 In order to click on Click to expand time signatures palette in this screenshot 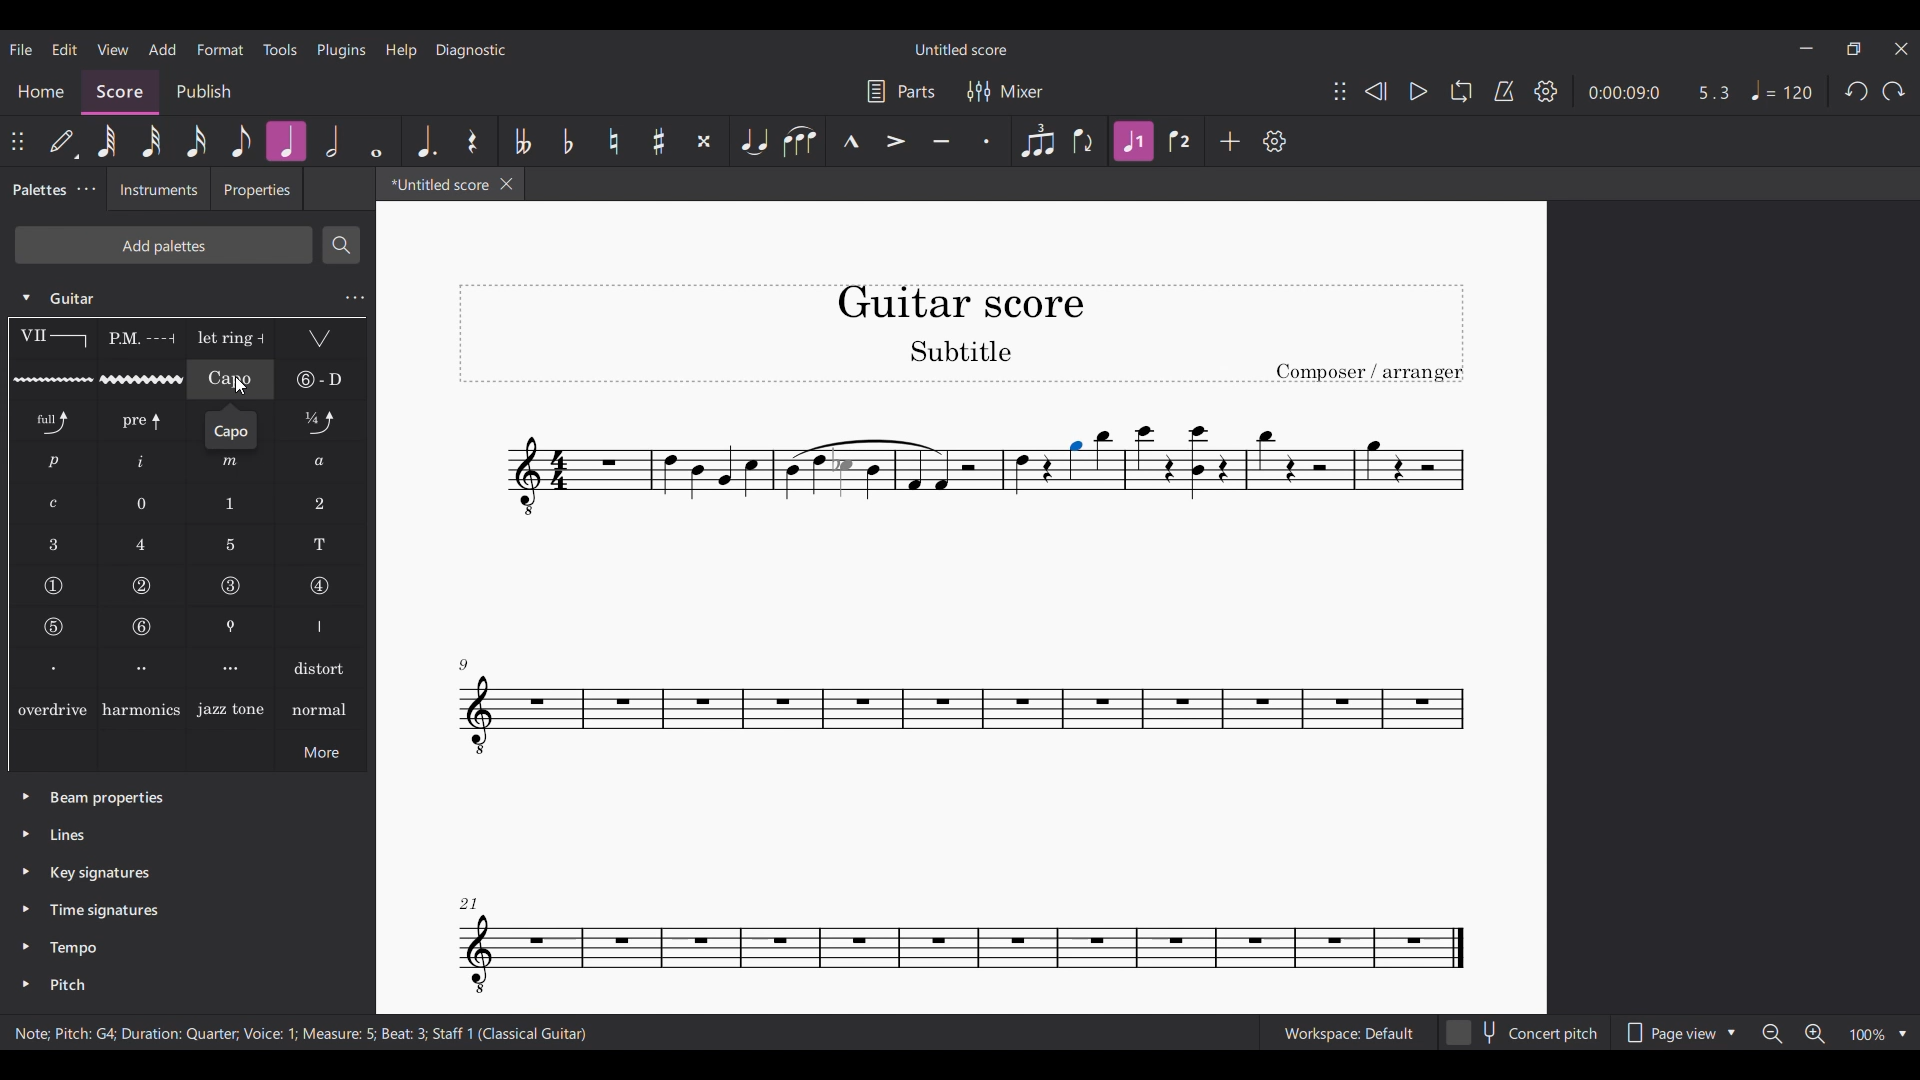, I will do `click(25, 908)`.